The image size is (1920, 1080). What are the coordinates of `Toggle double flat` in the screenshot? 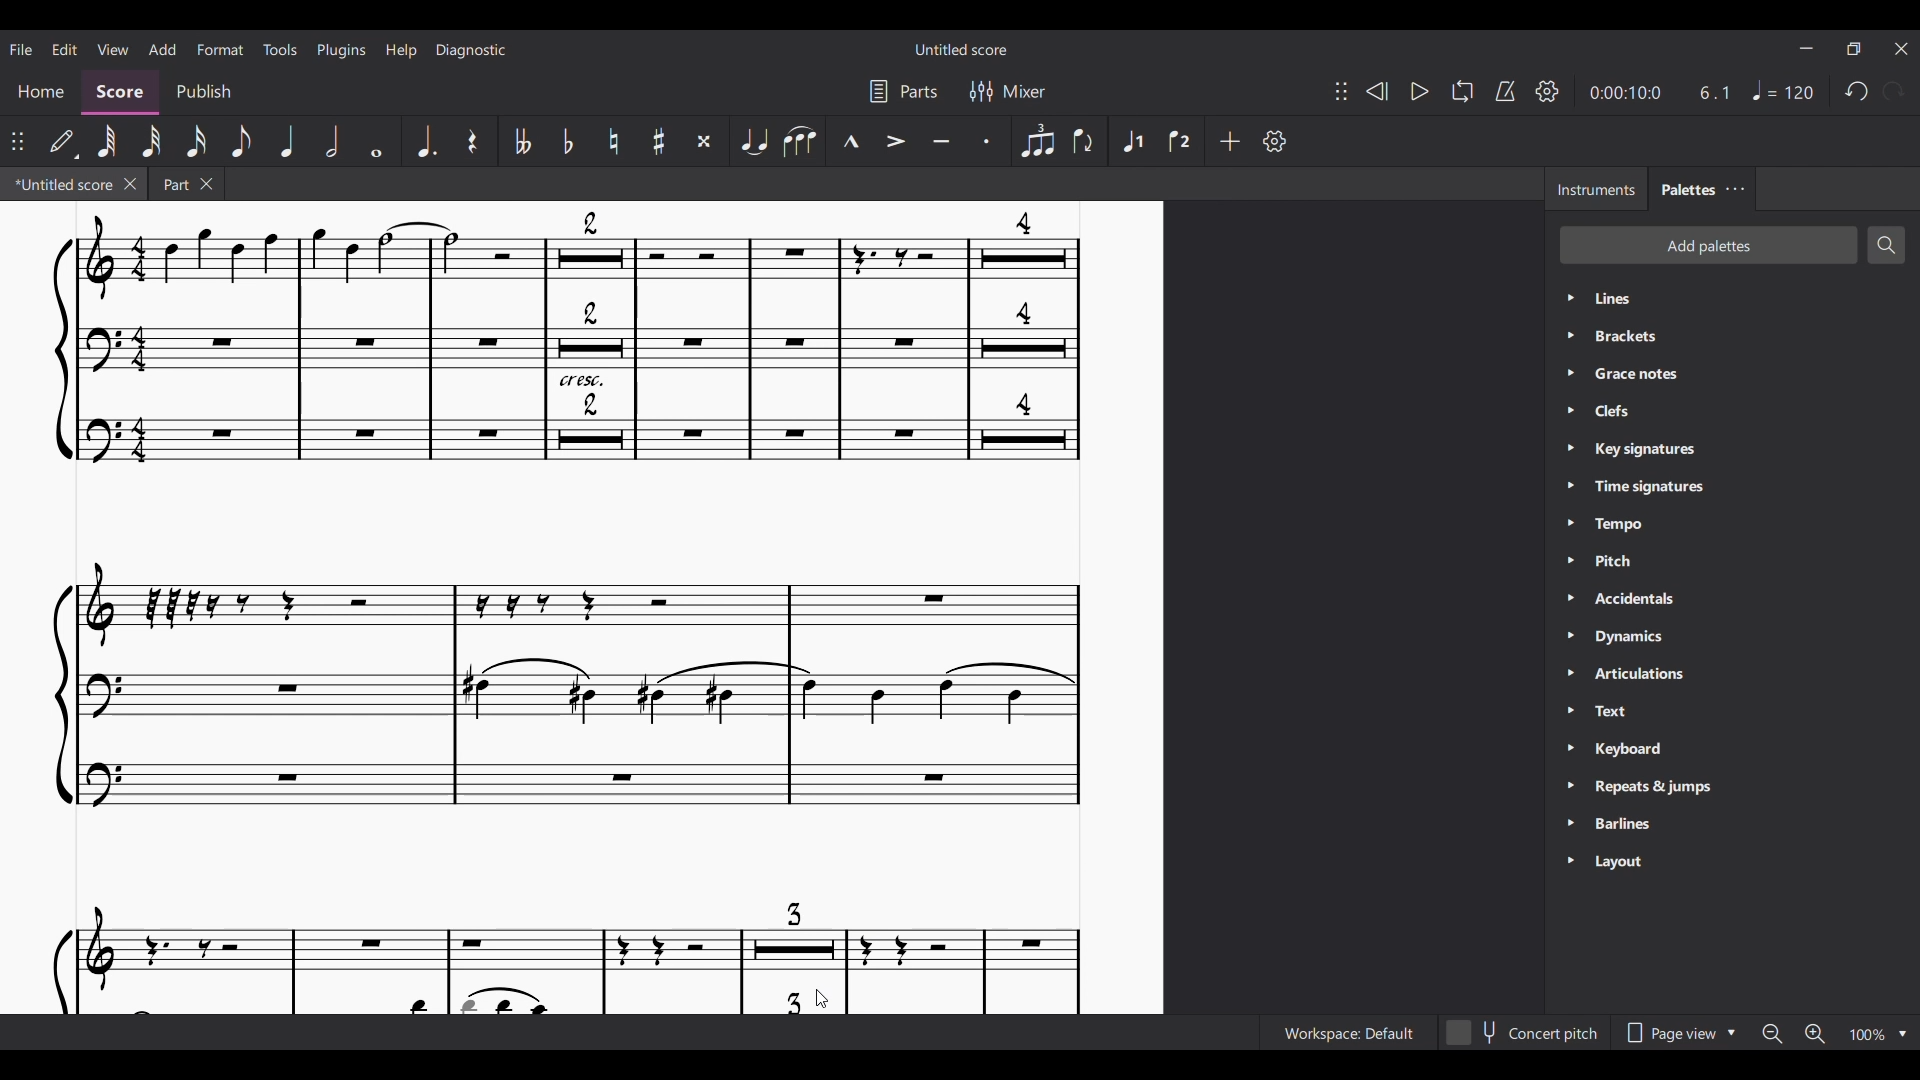 It's located at (522, 141).